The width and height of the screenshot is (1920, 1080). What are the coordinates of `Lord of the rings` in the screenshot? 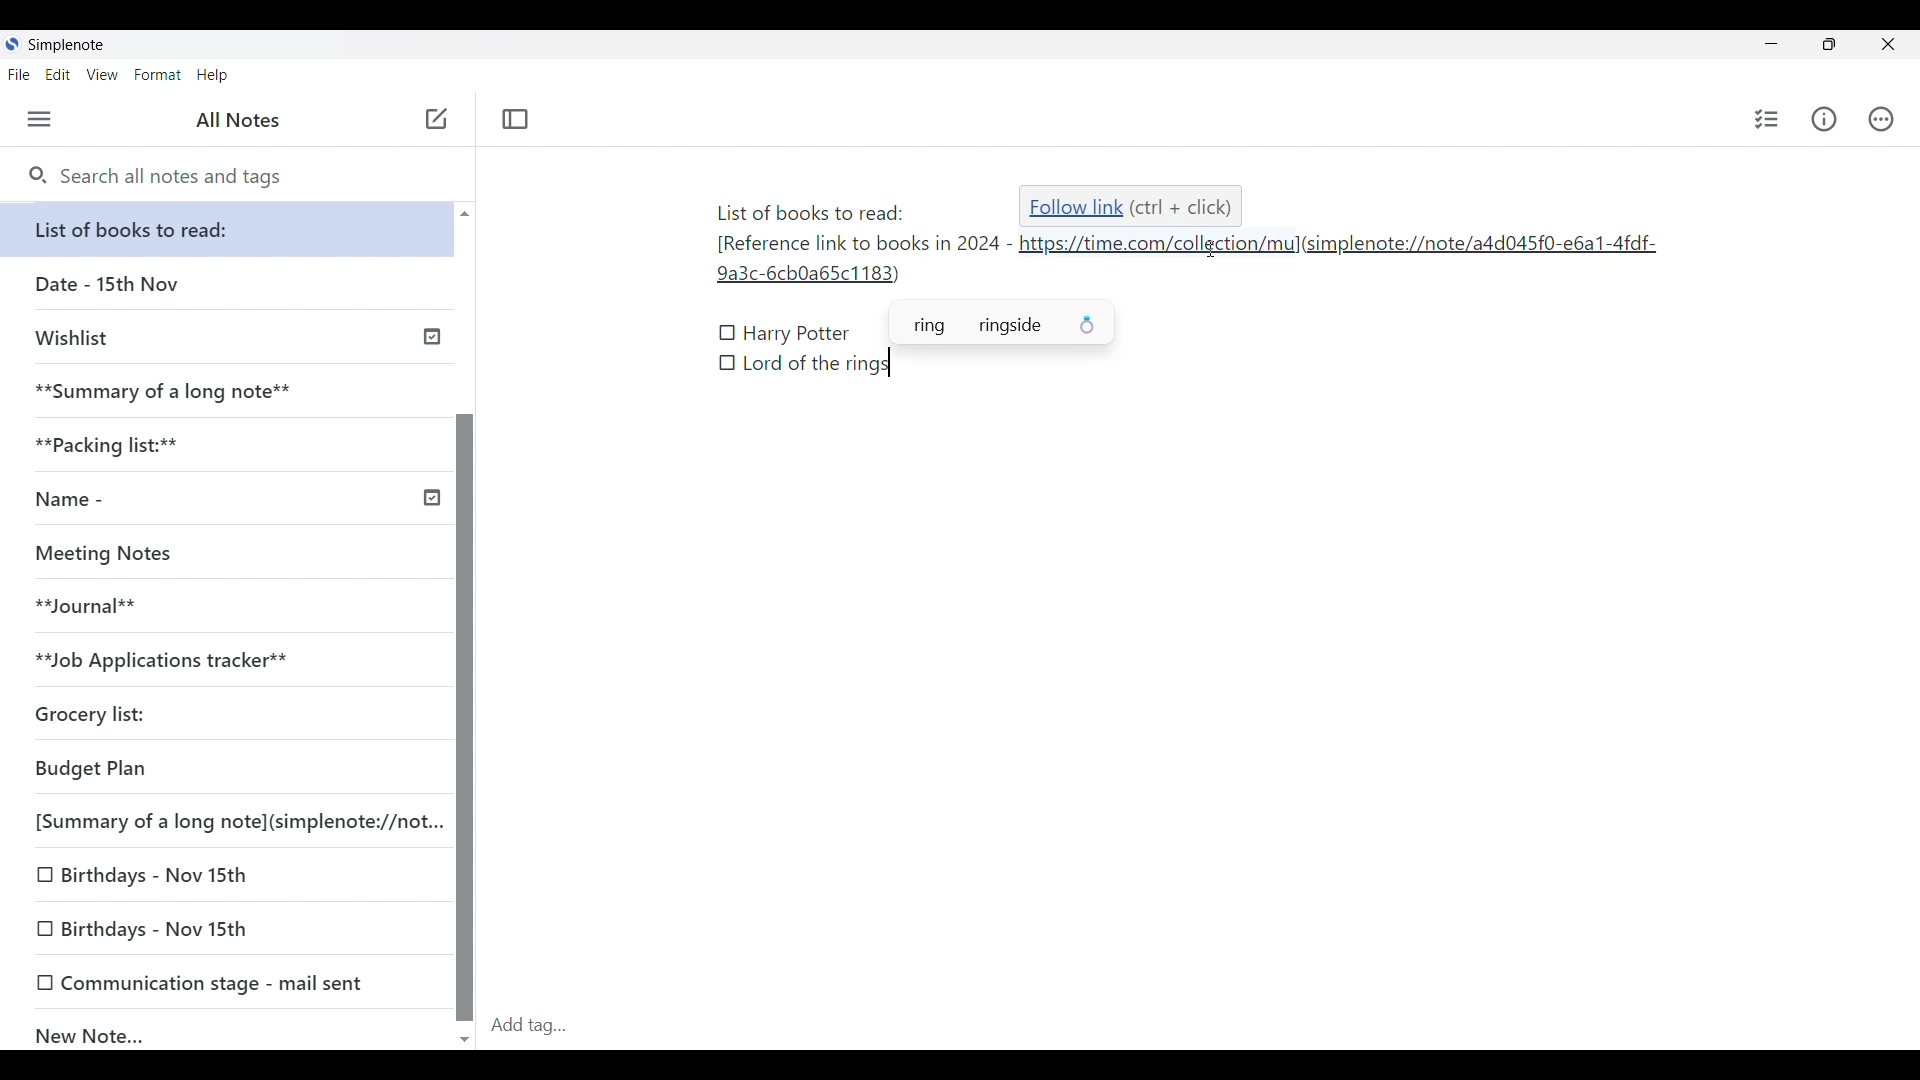 It's located at (816, 365).